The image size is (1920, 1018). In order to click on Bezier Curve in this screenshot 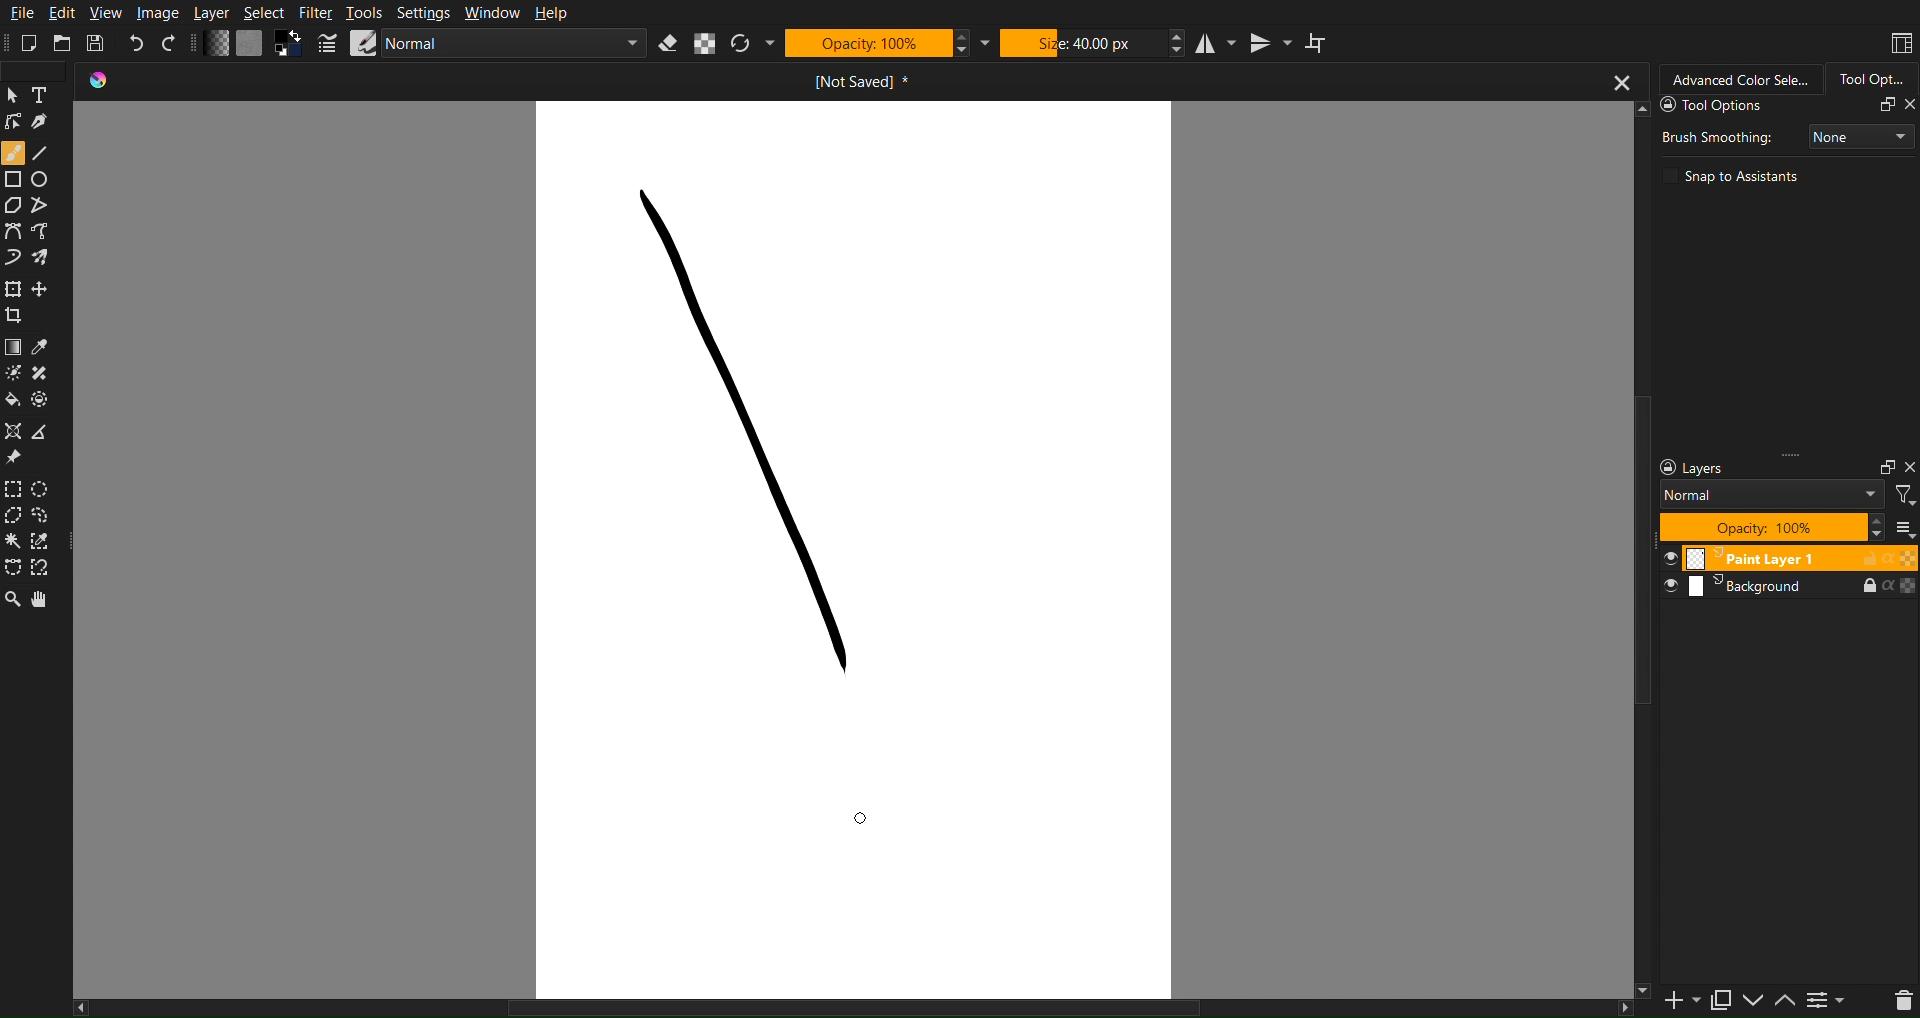, I will do `click(49, 233)`.